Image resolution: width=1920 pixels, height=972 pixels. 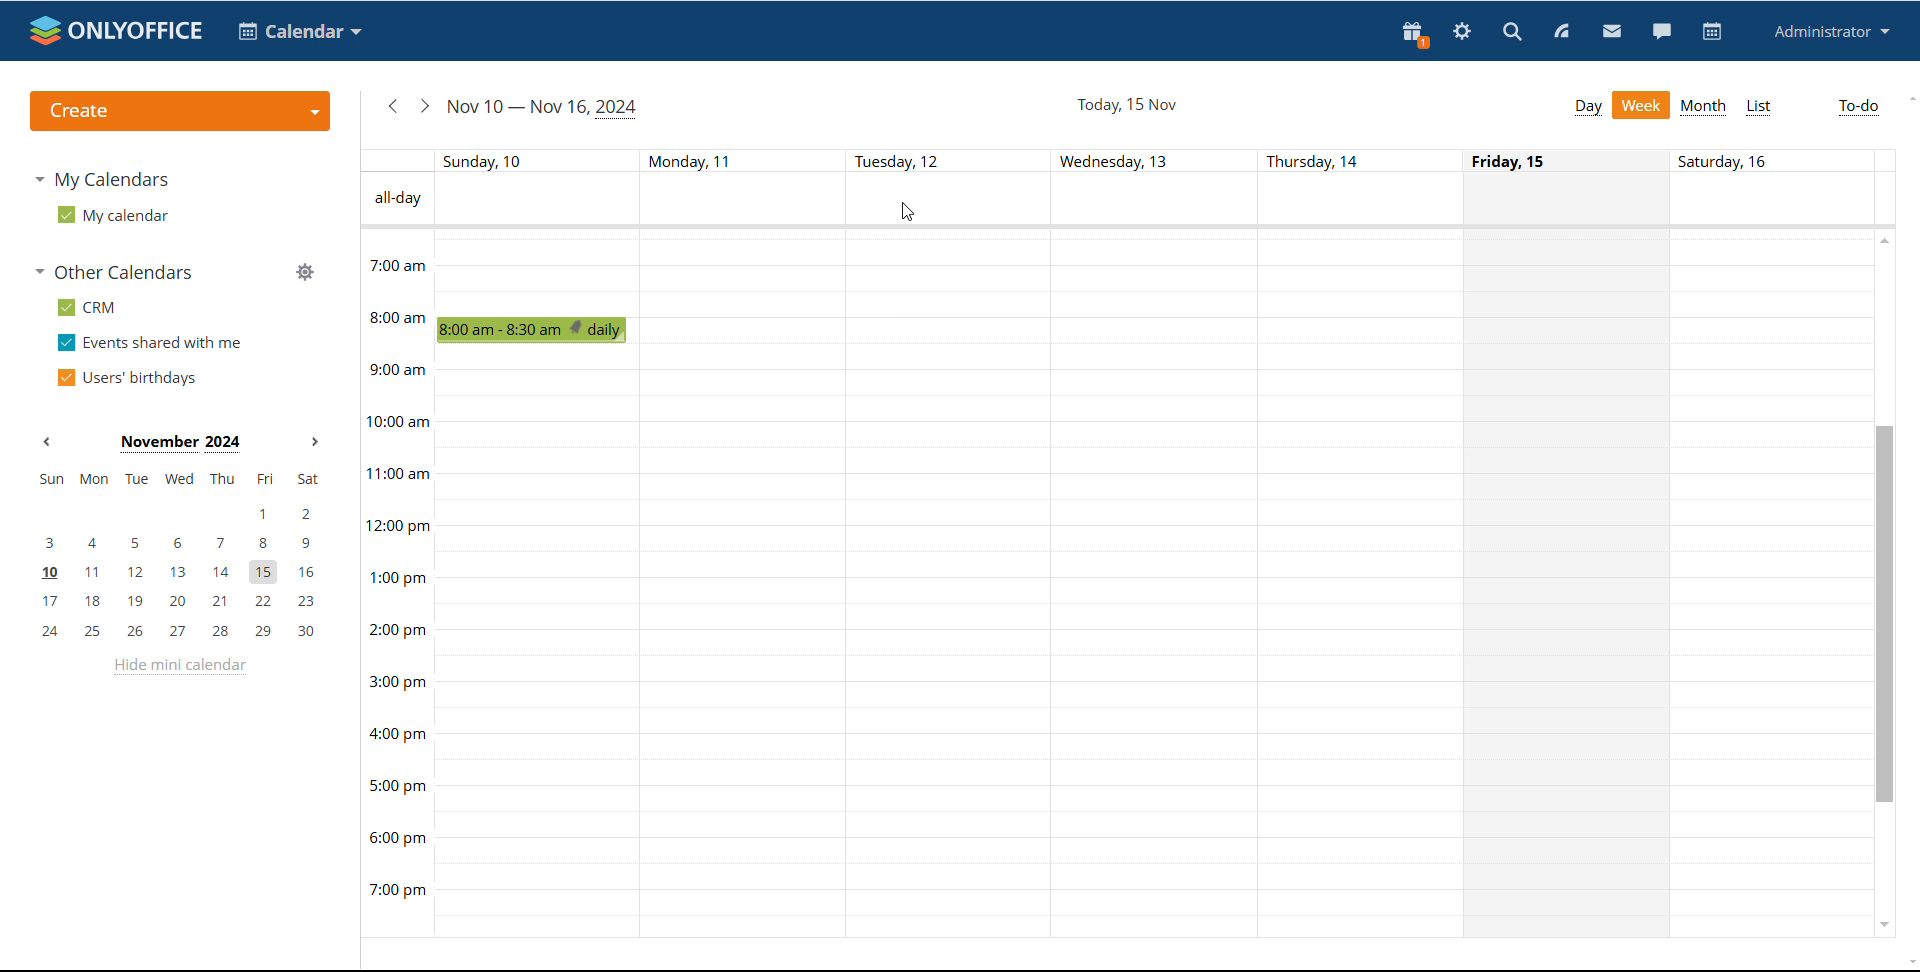 I want to click on search, so click(x=1511, y=32).